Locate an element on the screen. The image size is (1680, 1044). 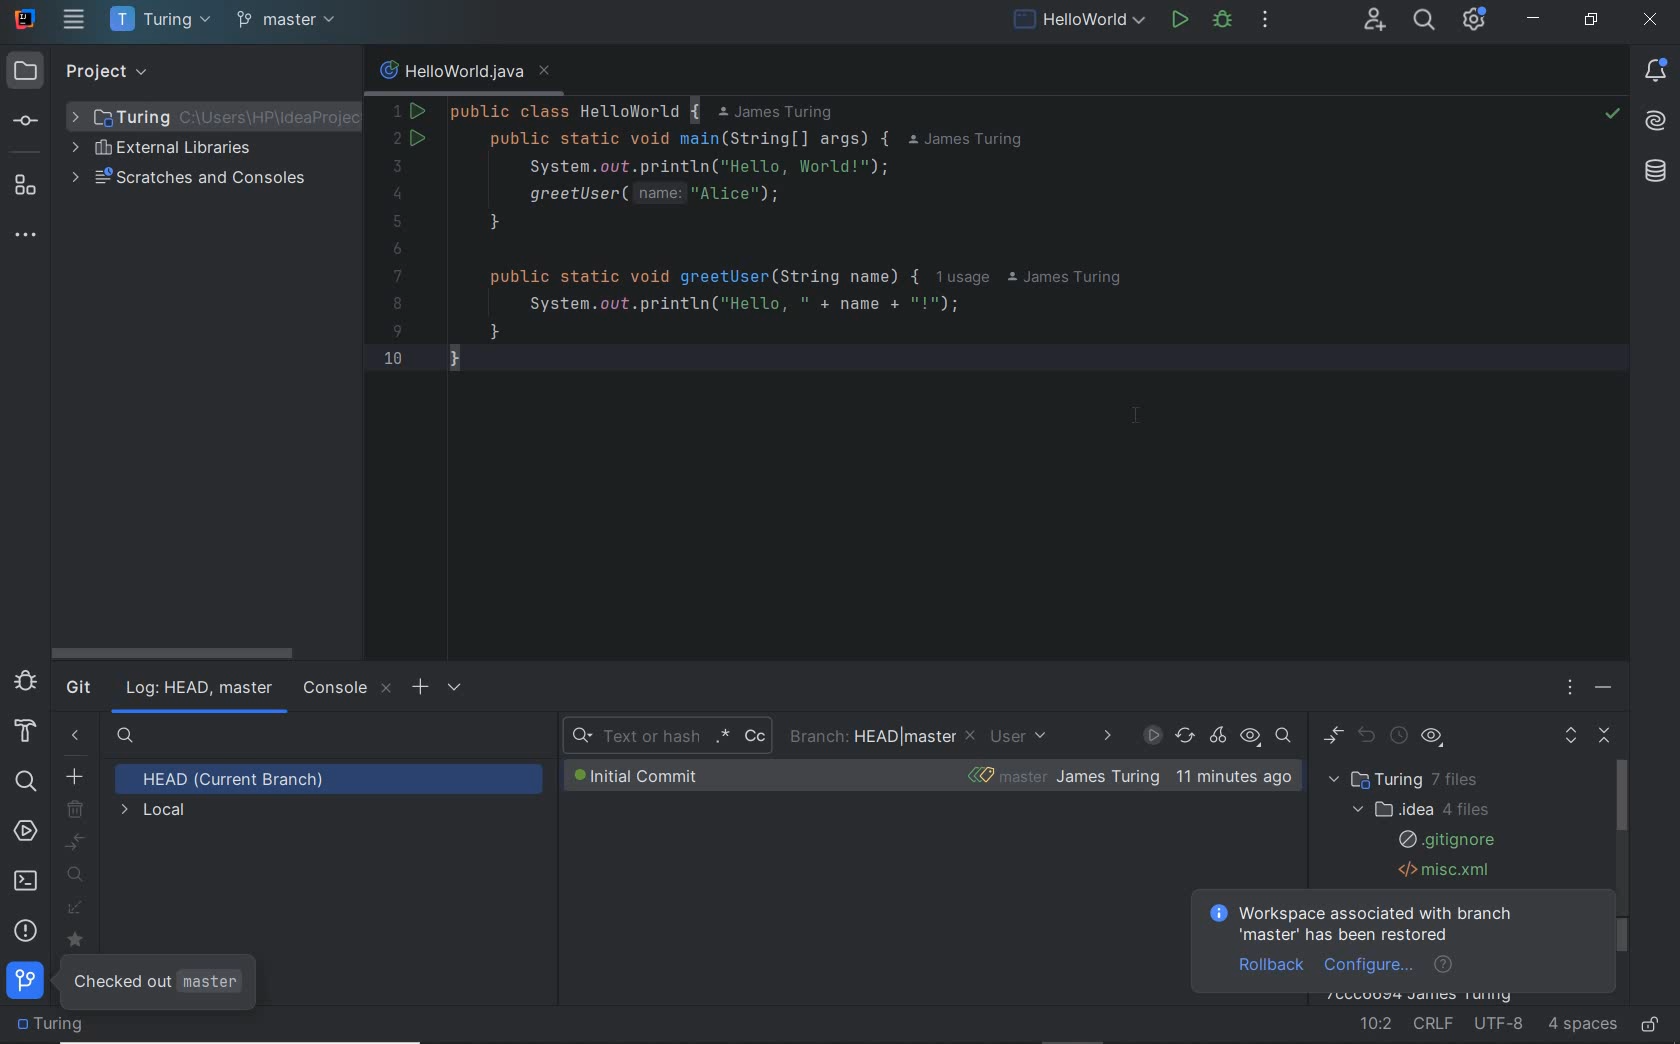
collapse is located at coordinates (273, 73).